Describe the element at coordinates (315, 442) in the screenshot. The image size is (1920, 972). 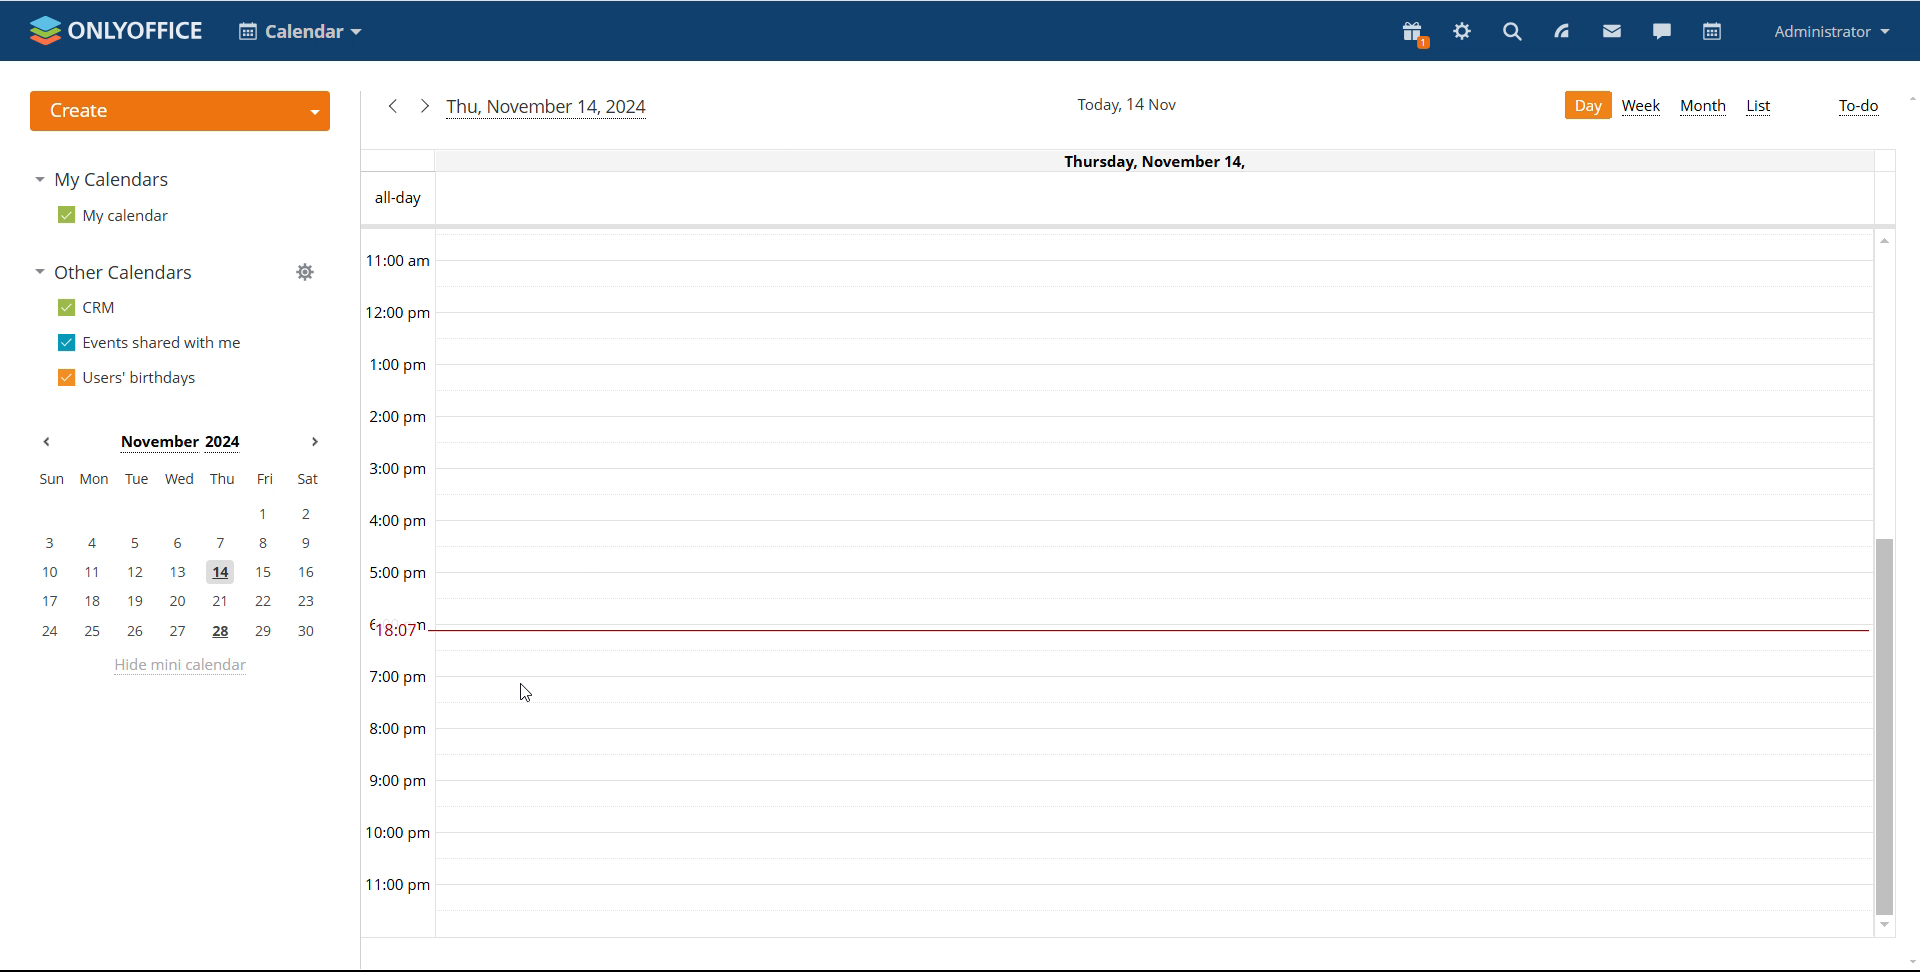
I see `next month` at that location.